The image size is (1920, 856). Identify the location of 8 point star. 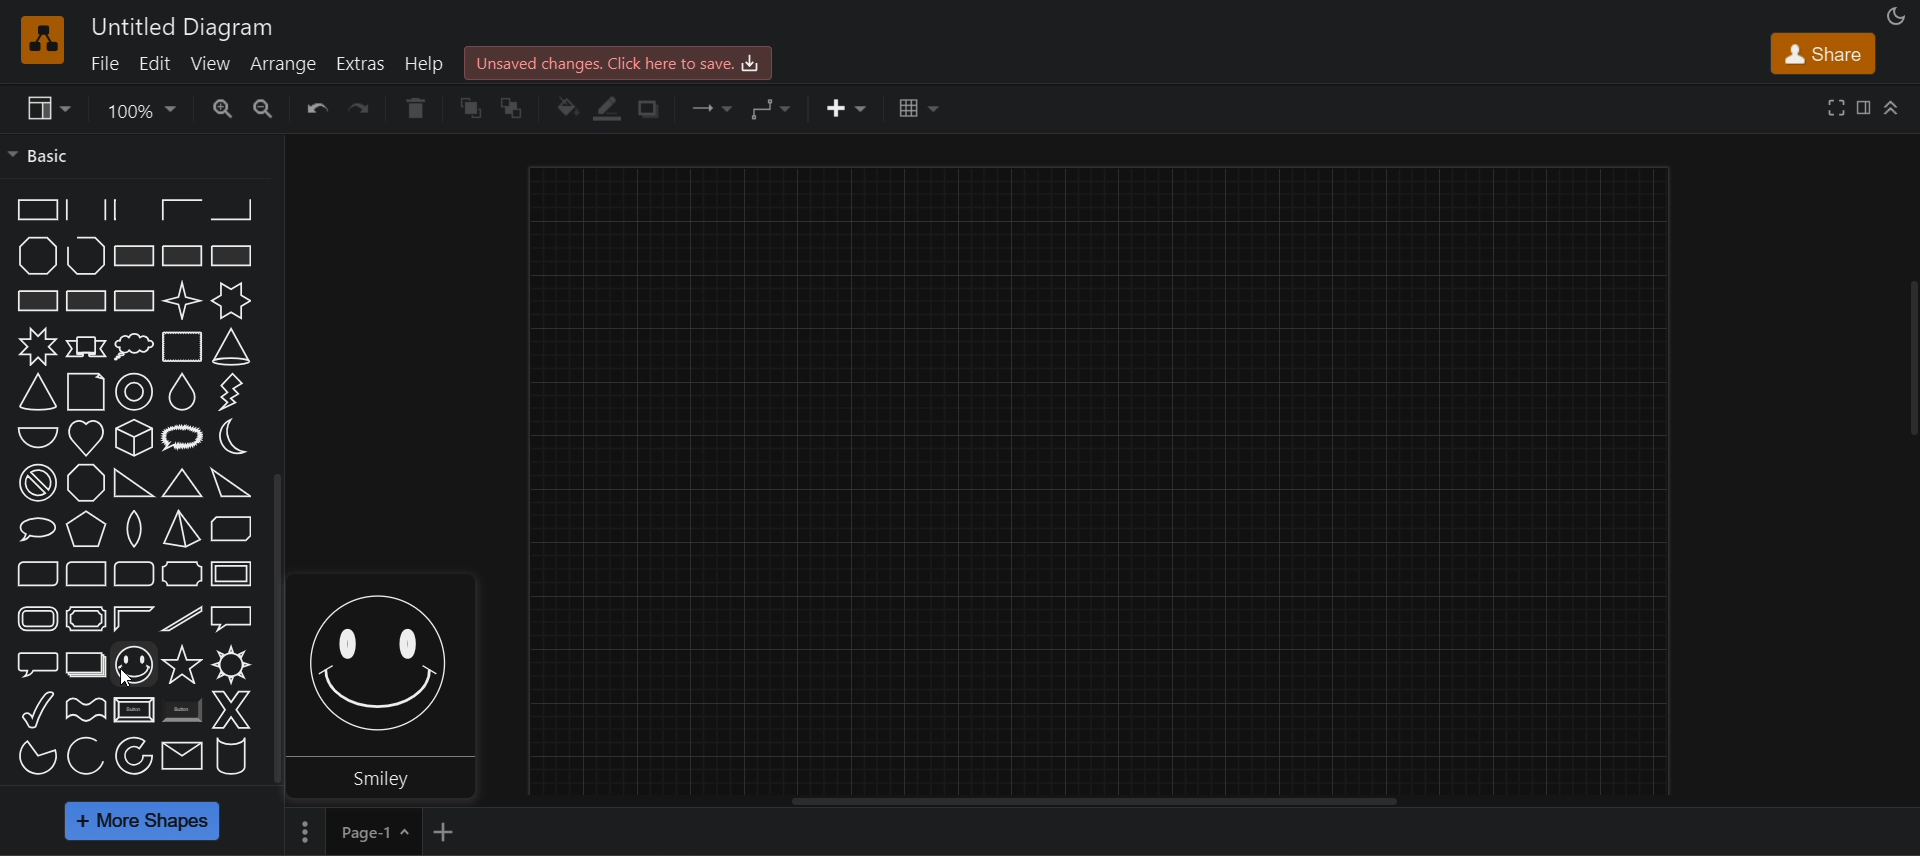
(37, 345).